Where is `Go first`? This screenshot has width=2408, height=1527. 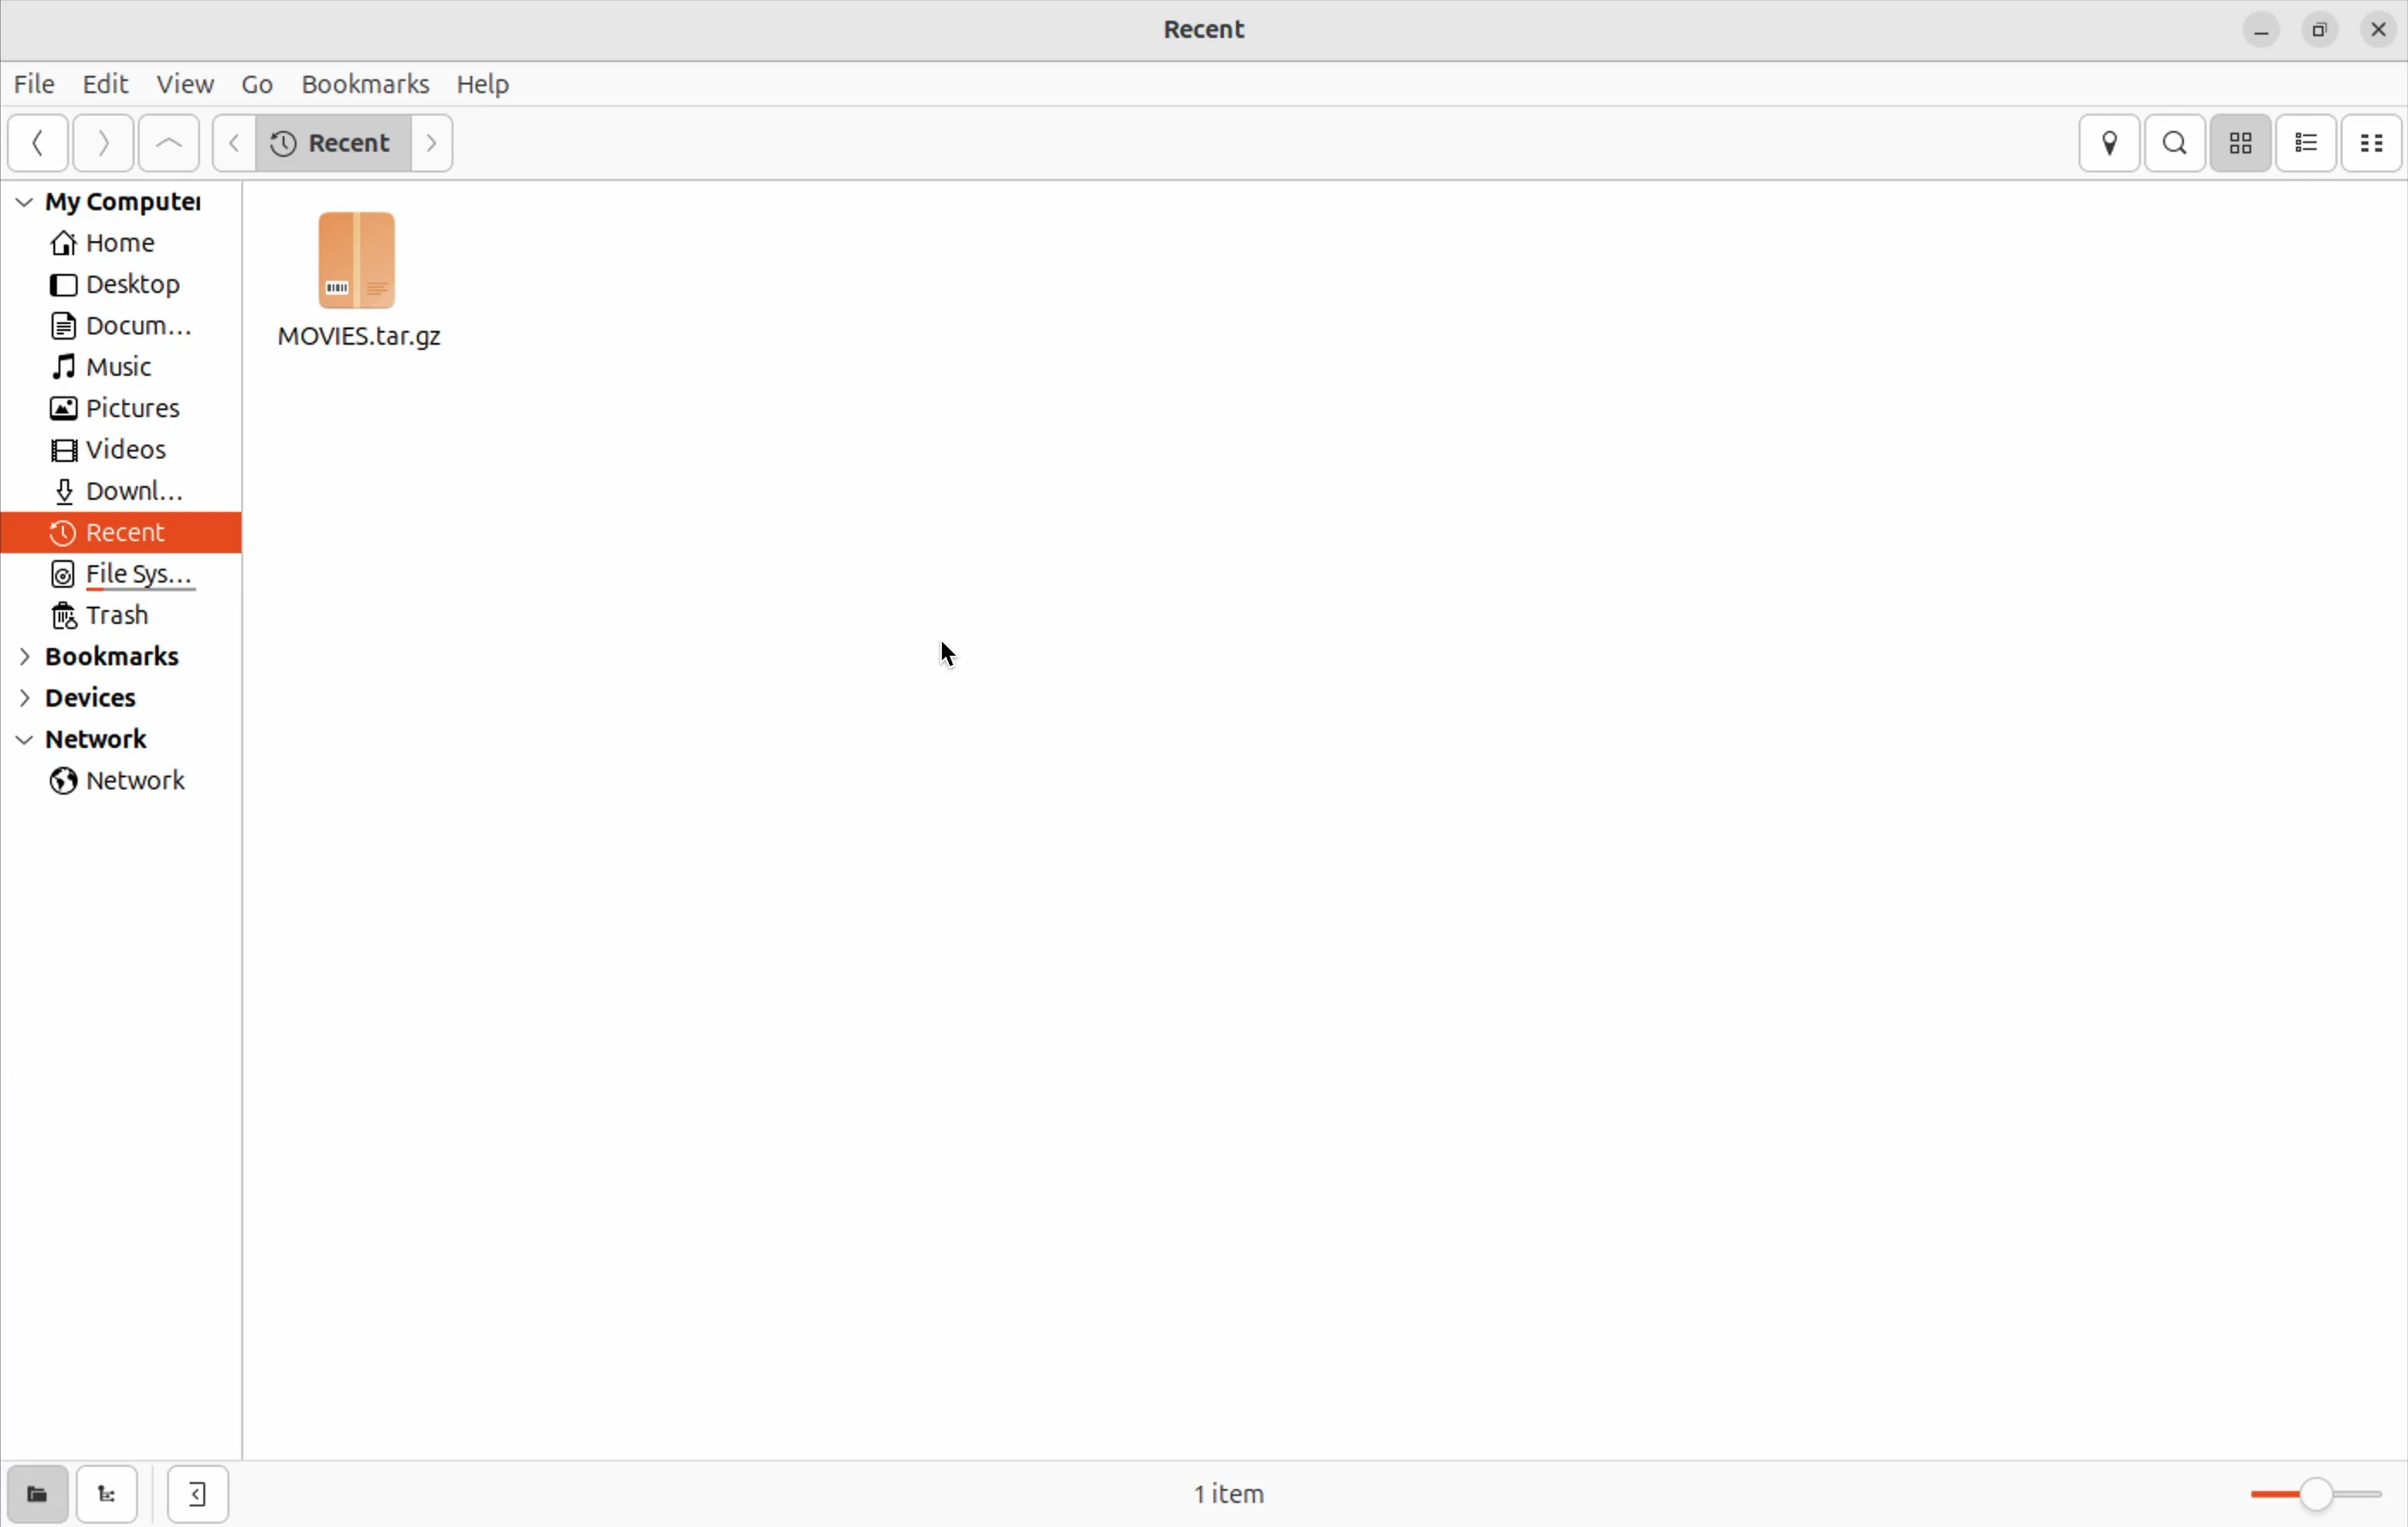
Go first is located at coordinates (168, 142).